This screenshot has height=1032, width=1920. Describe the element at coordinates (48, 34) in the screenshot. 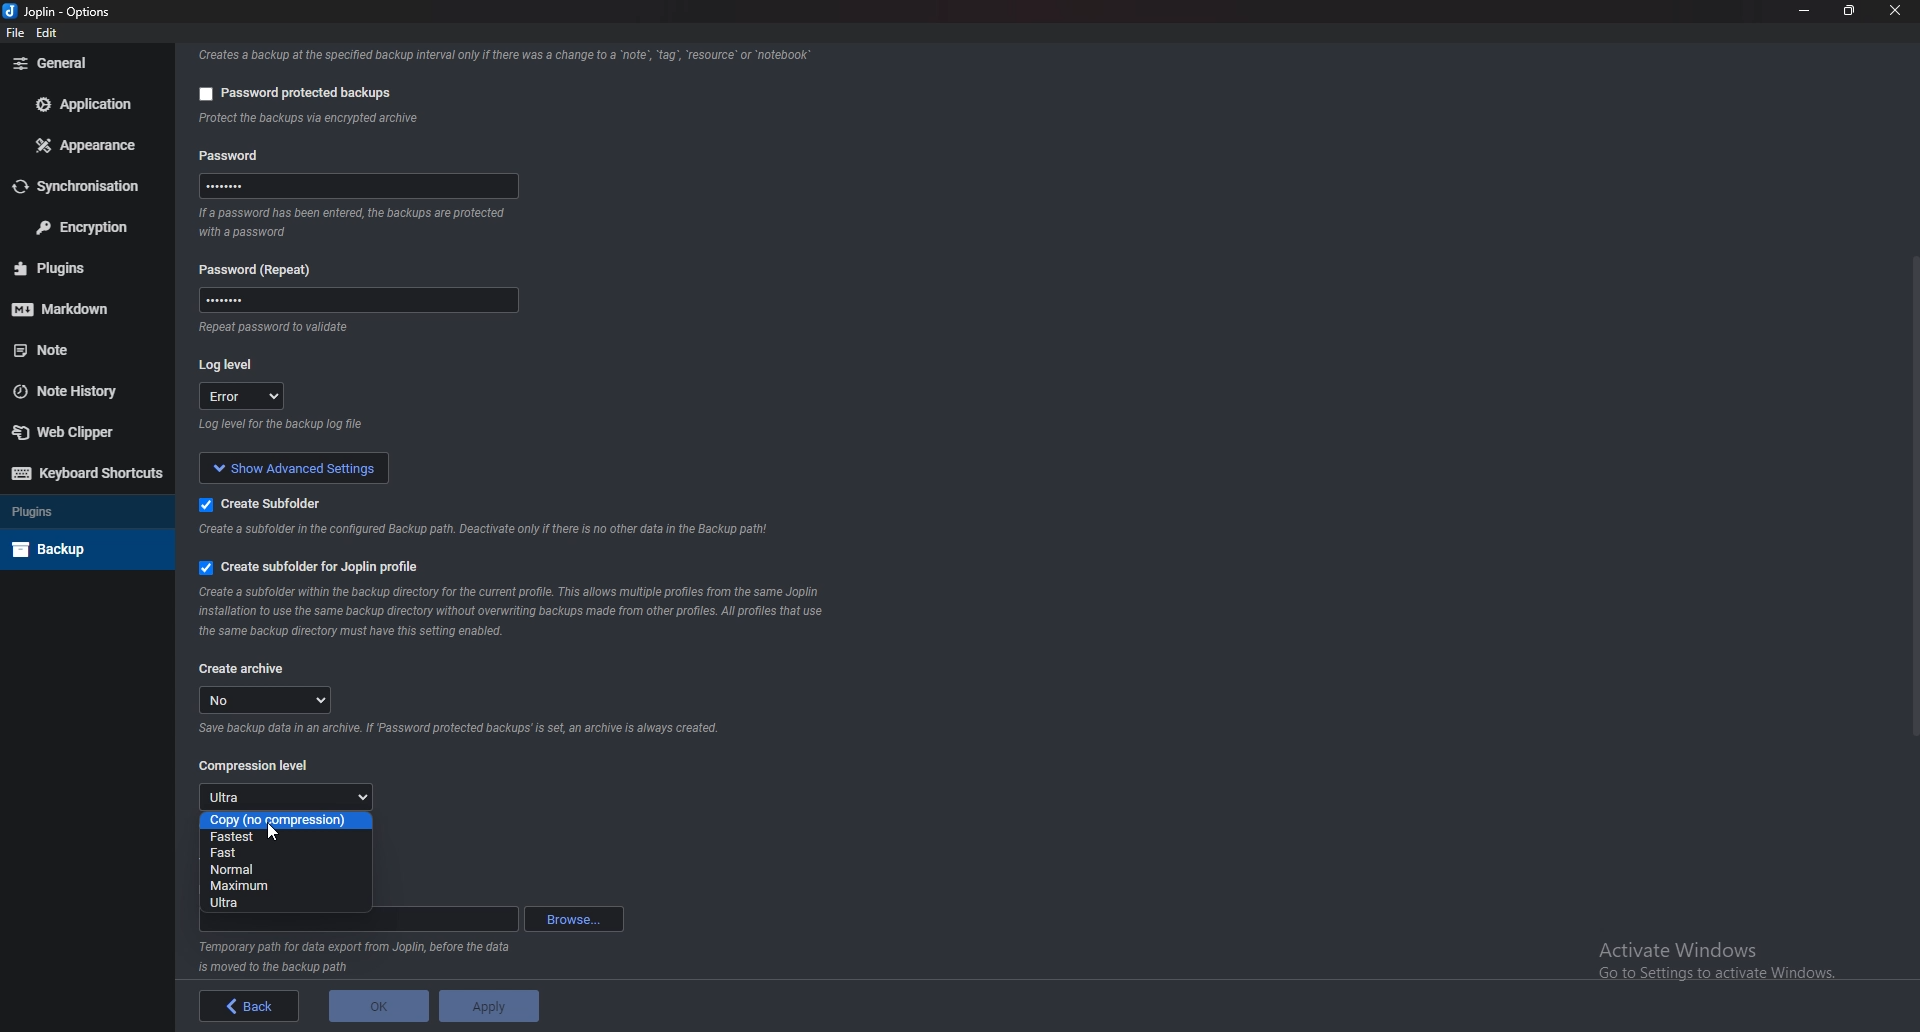

I see `edit` at that location.